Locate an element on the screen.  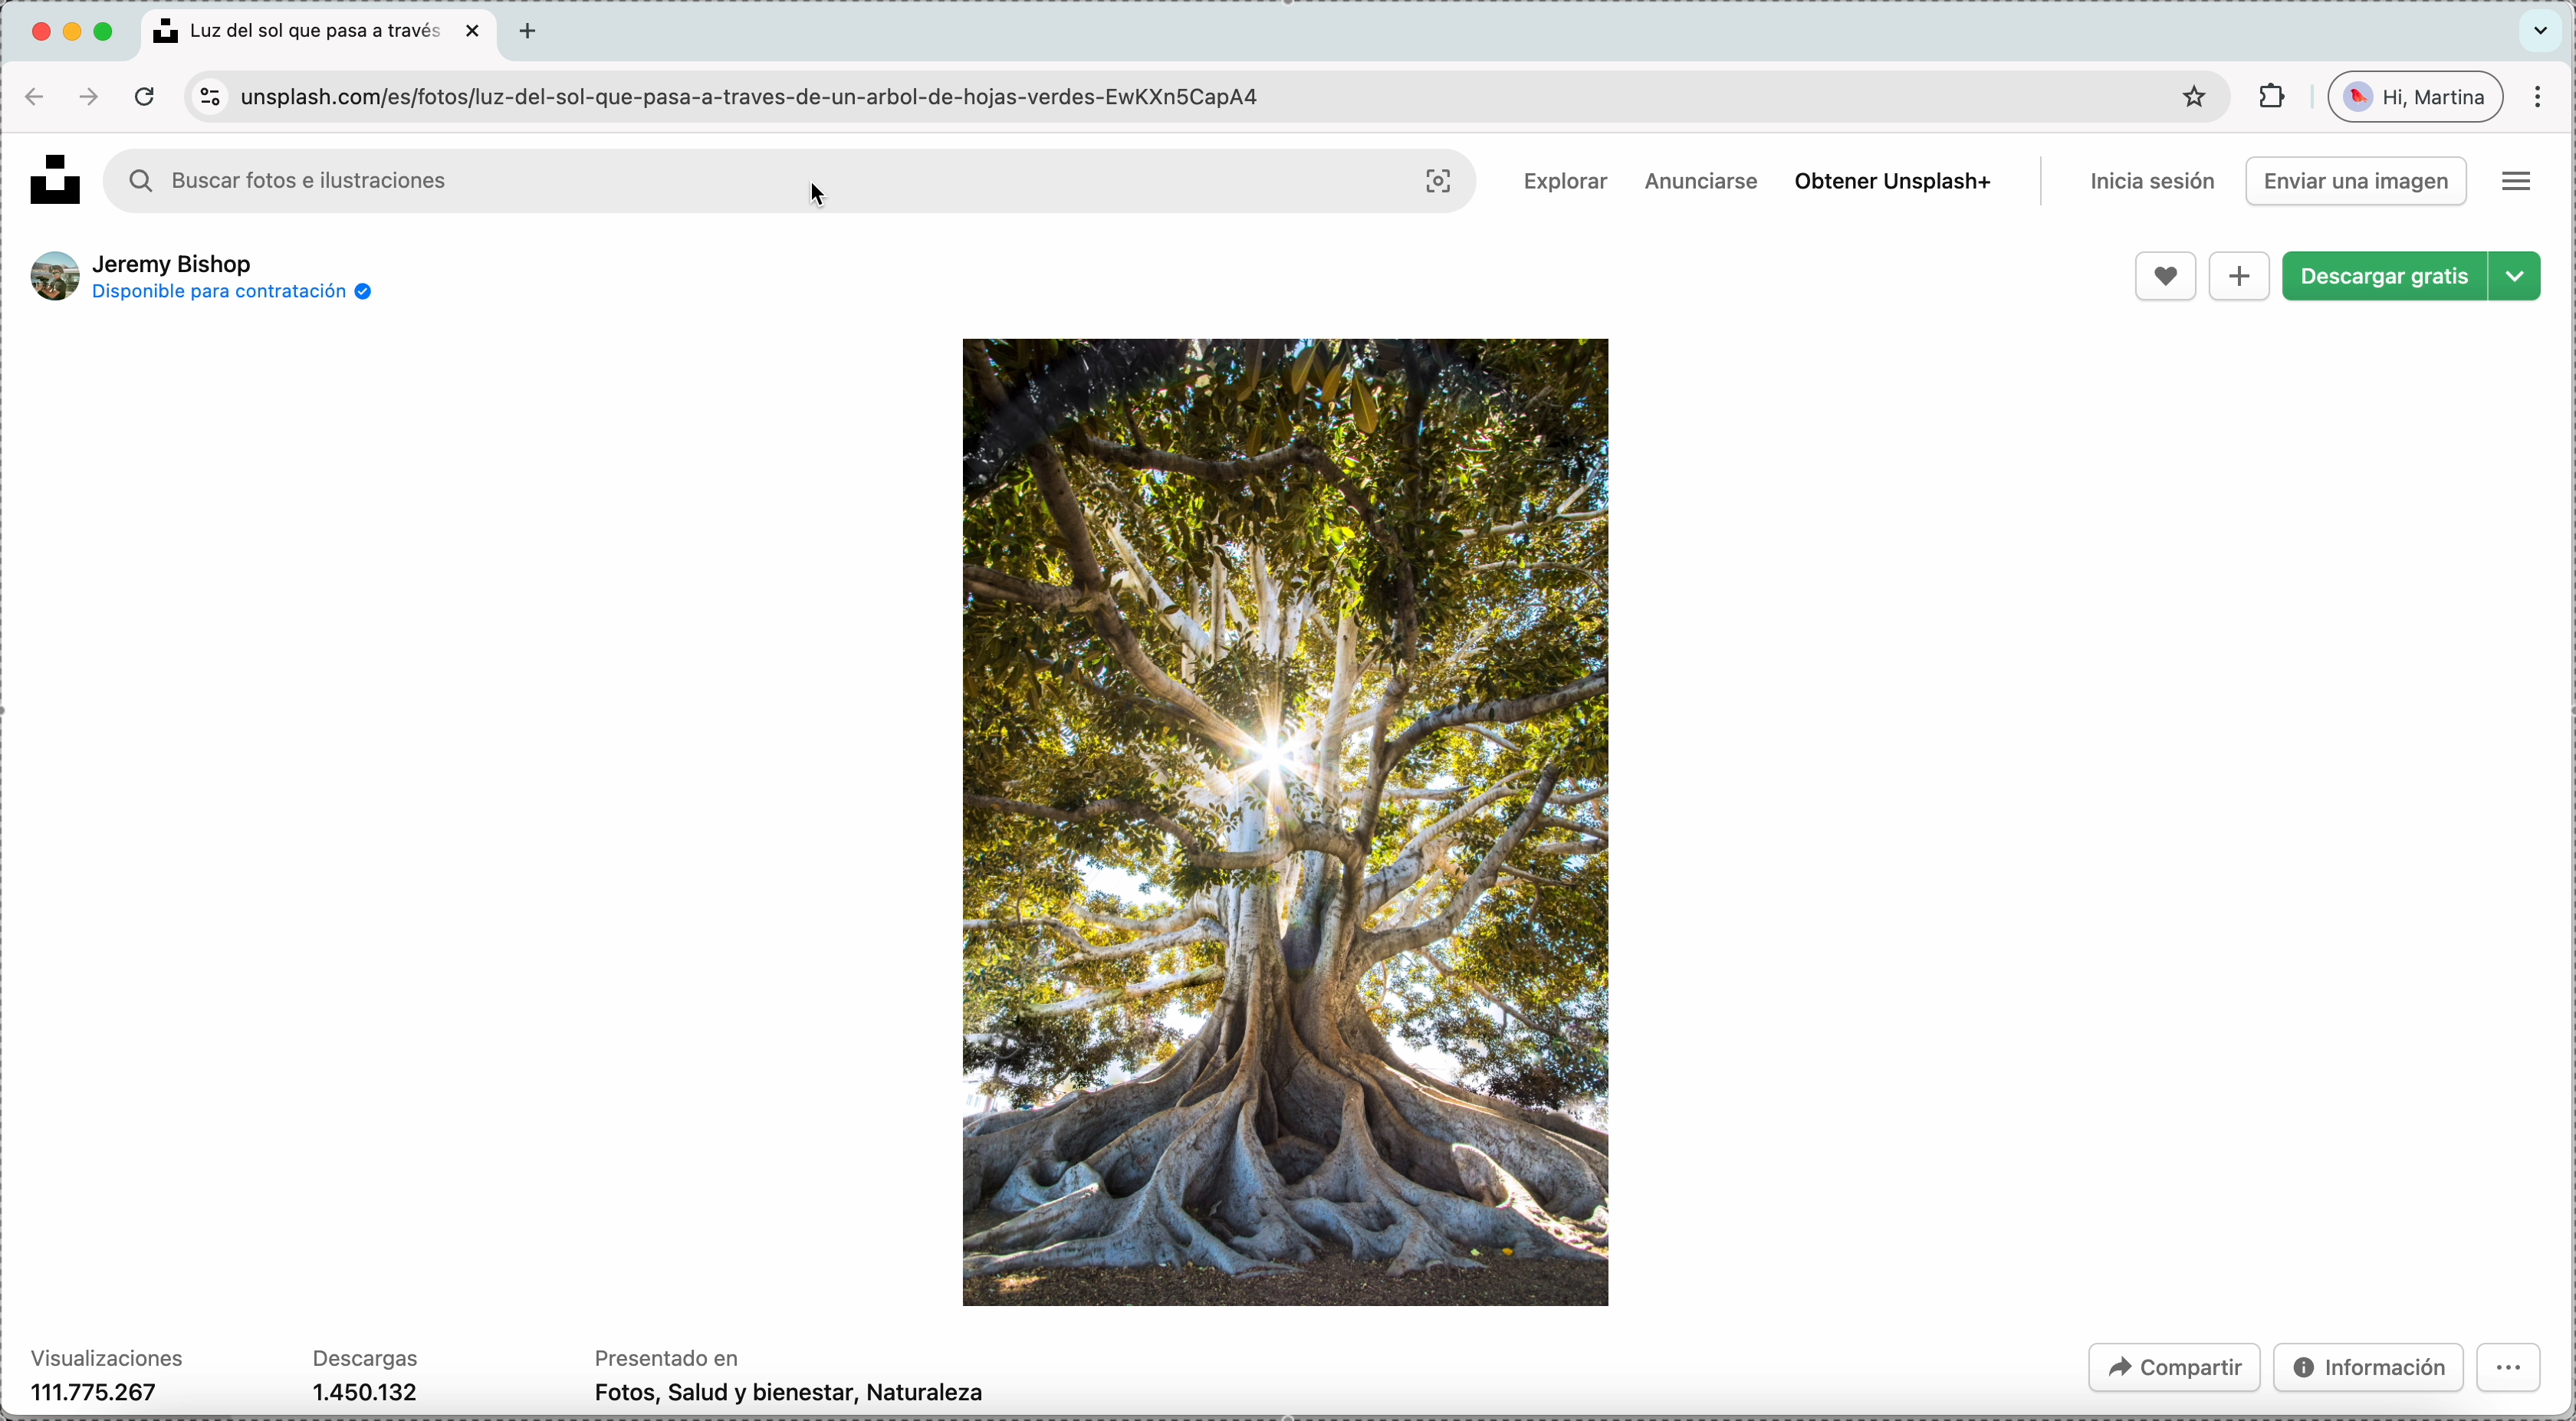
refresh the page is located at coordinates (142, 97).